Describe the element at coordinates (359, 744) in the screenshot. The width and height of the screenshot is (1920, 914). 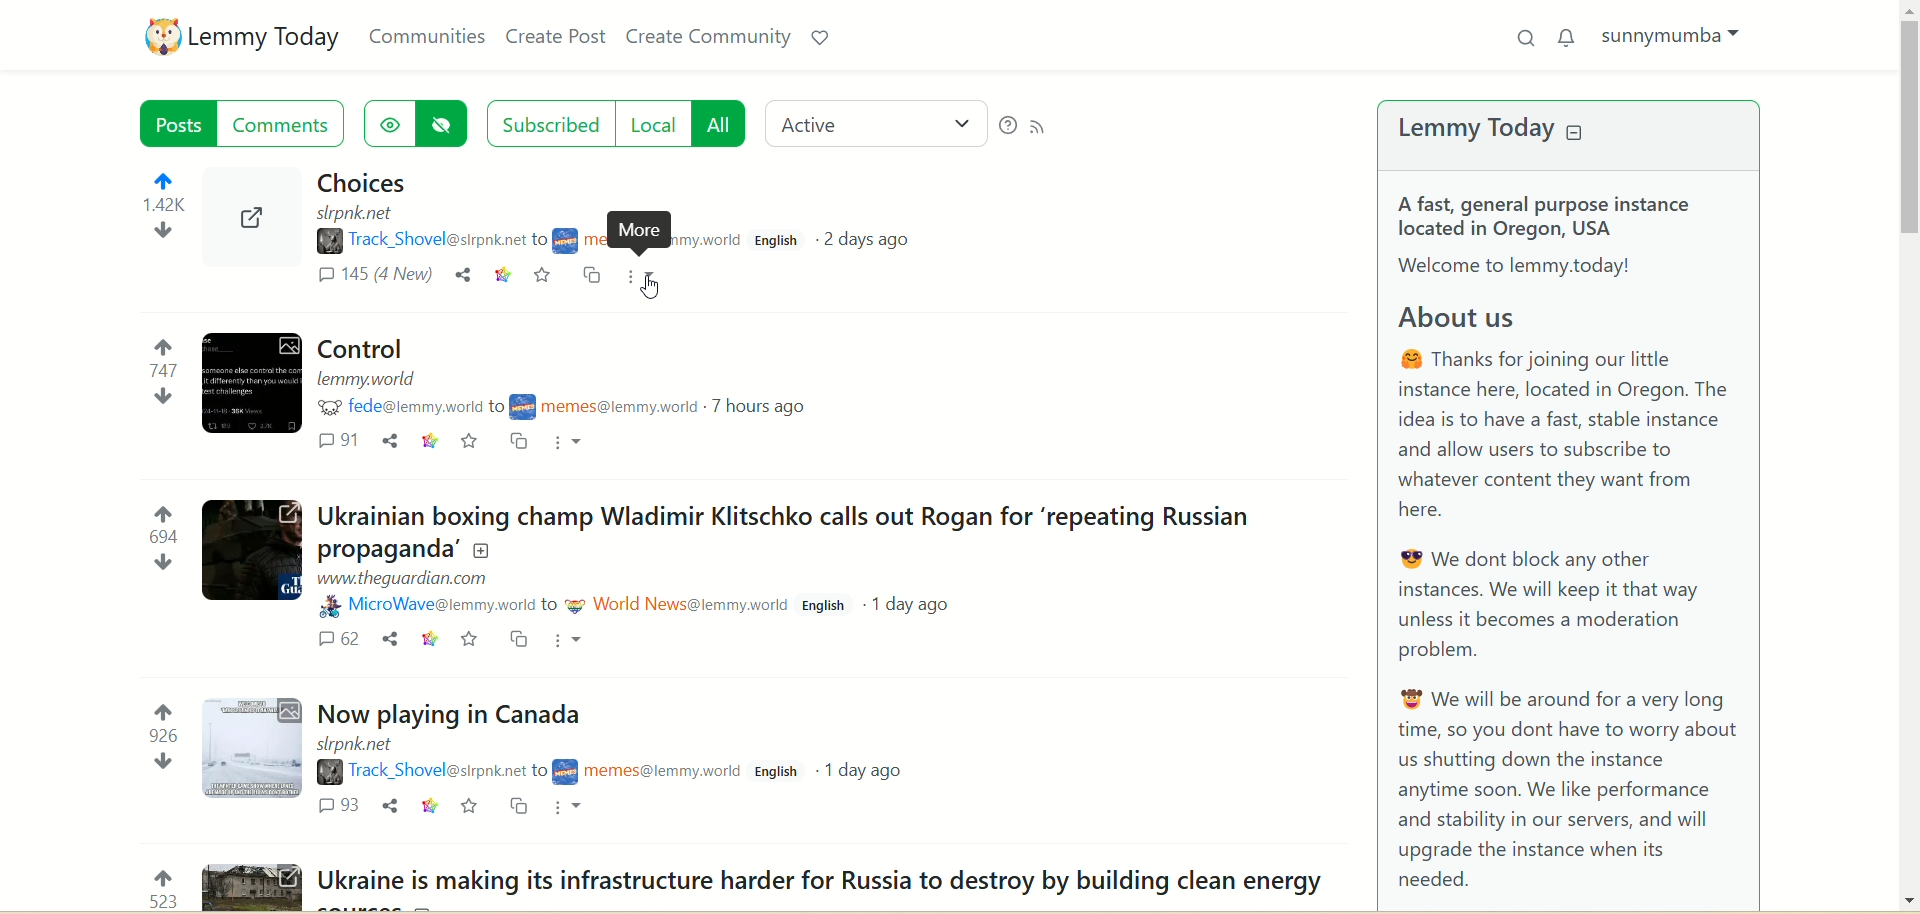
I see `URL` at that location.